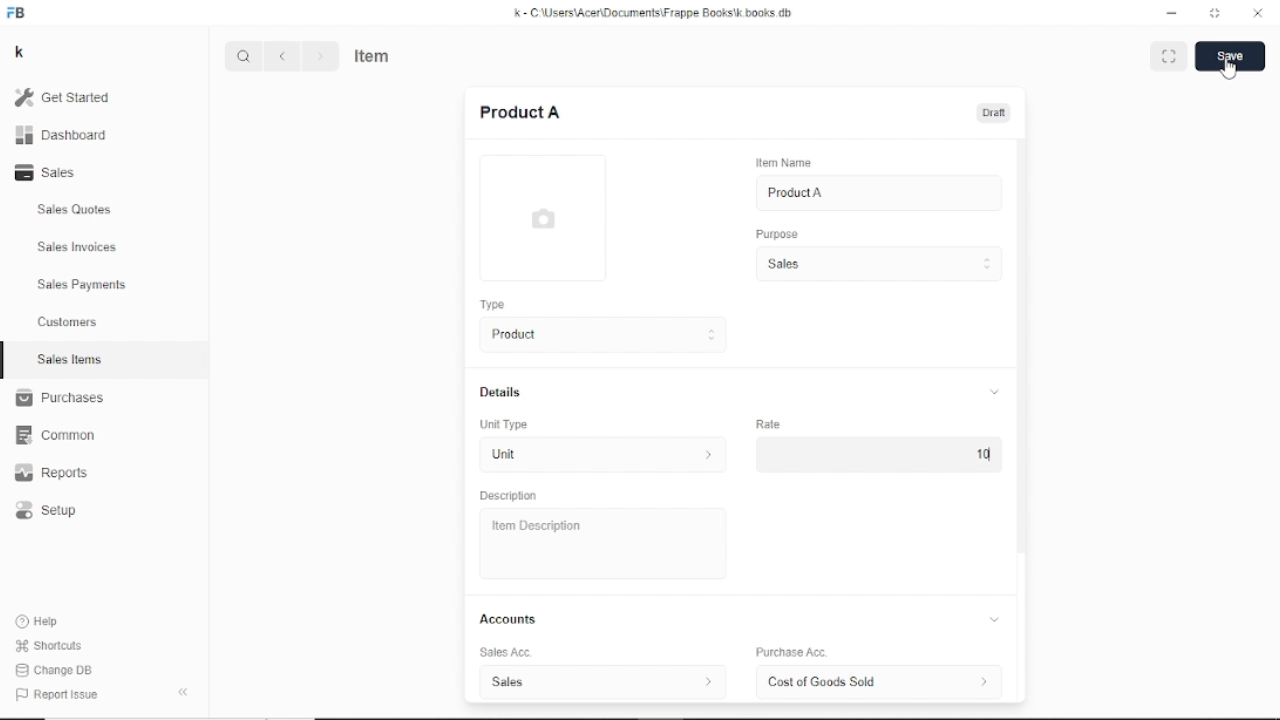 Image resolution: width=1280 pixels, height=720 pixels. I want to click on Product, so click(598, 335).